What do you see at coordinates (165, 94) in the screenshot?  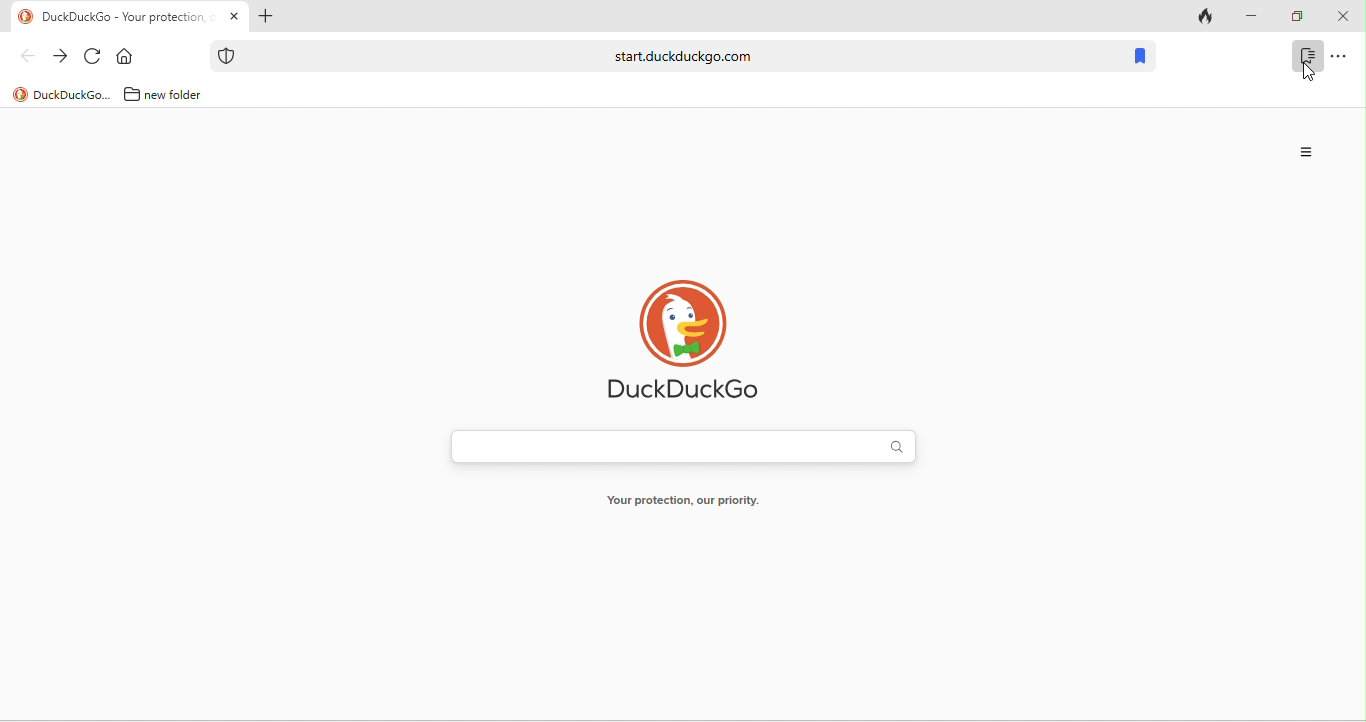 I see `new folder` at bounding box center [165, 94].